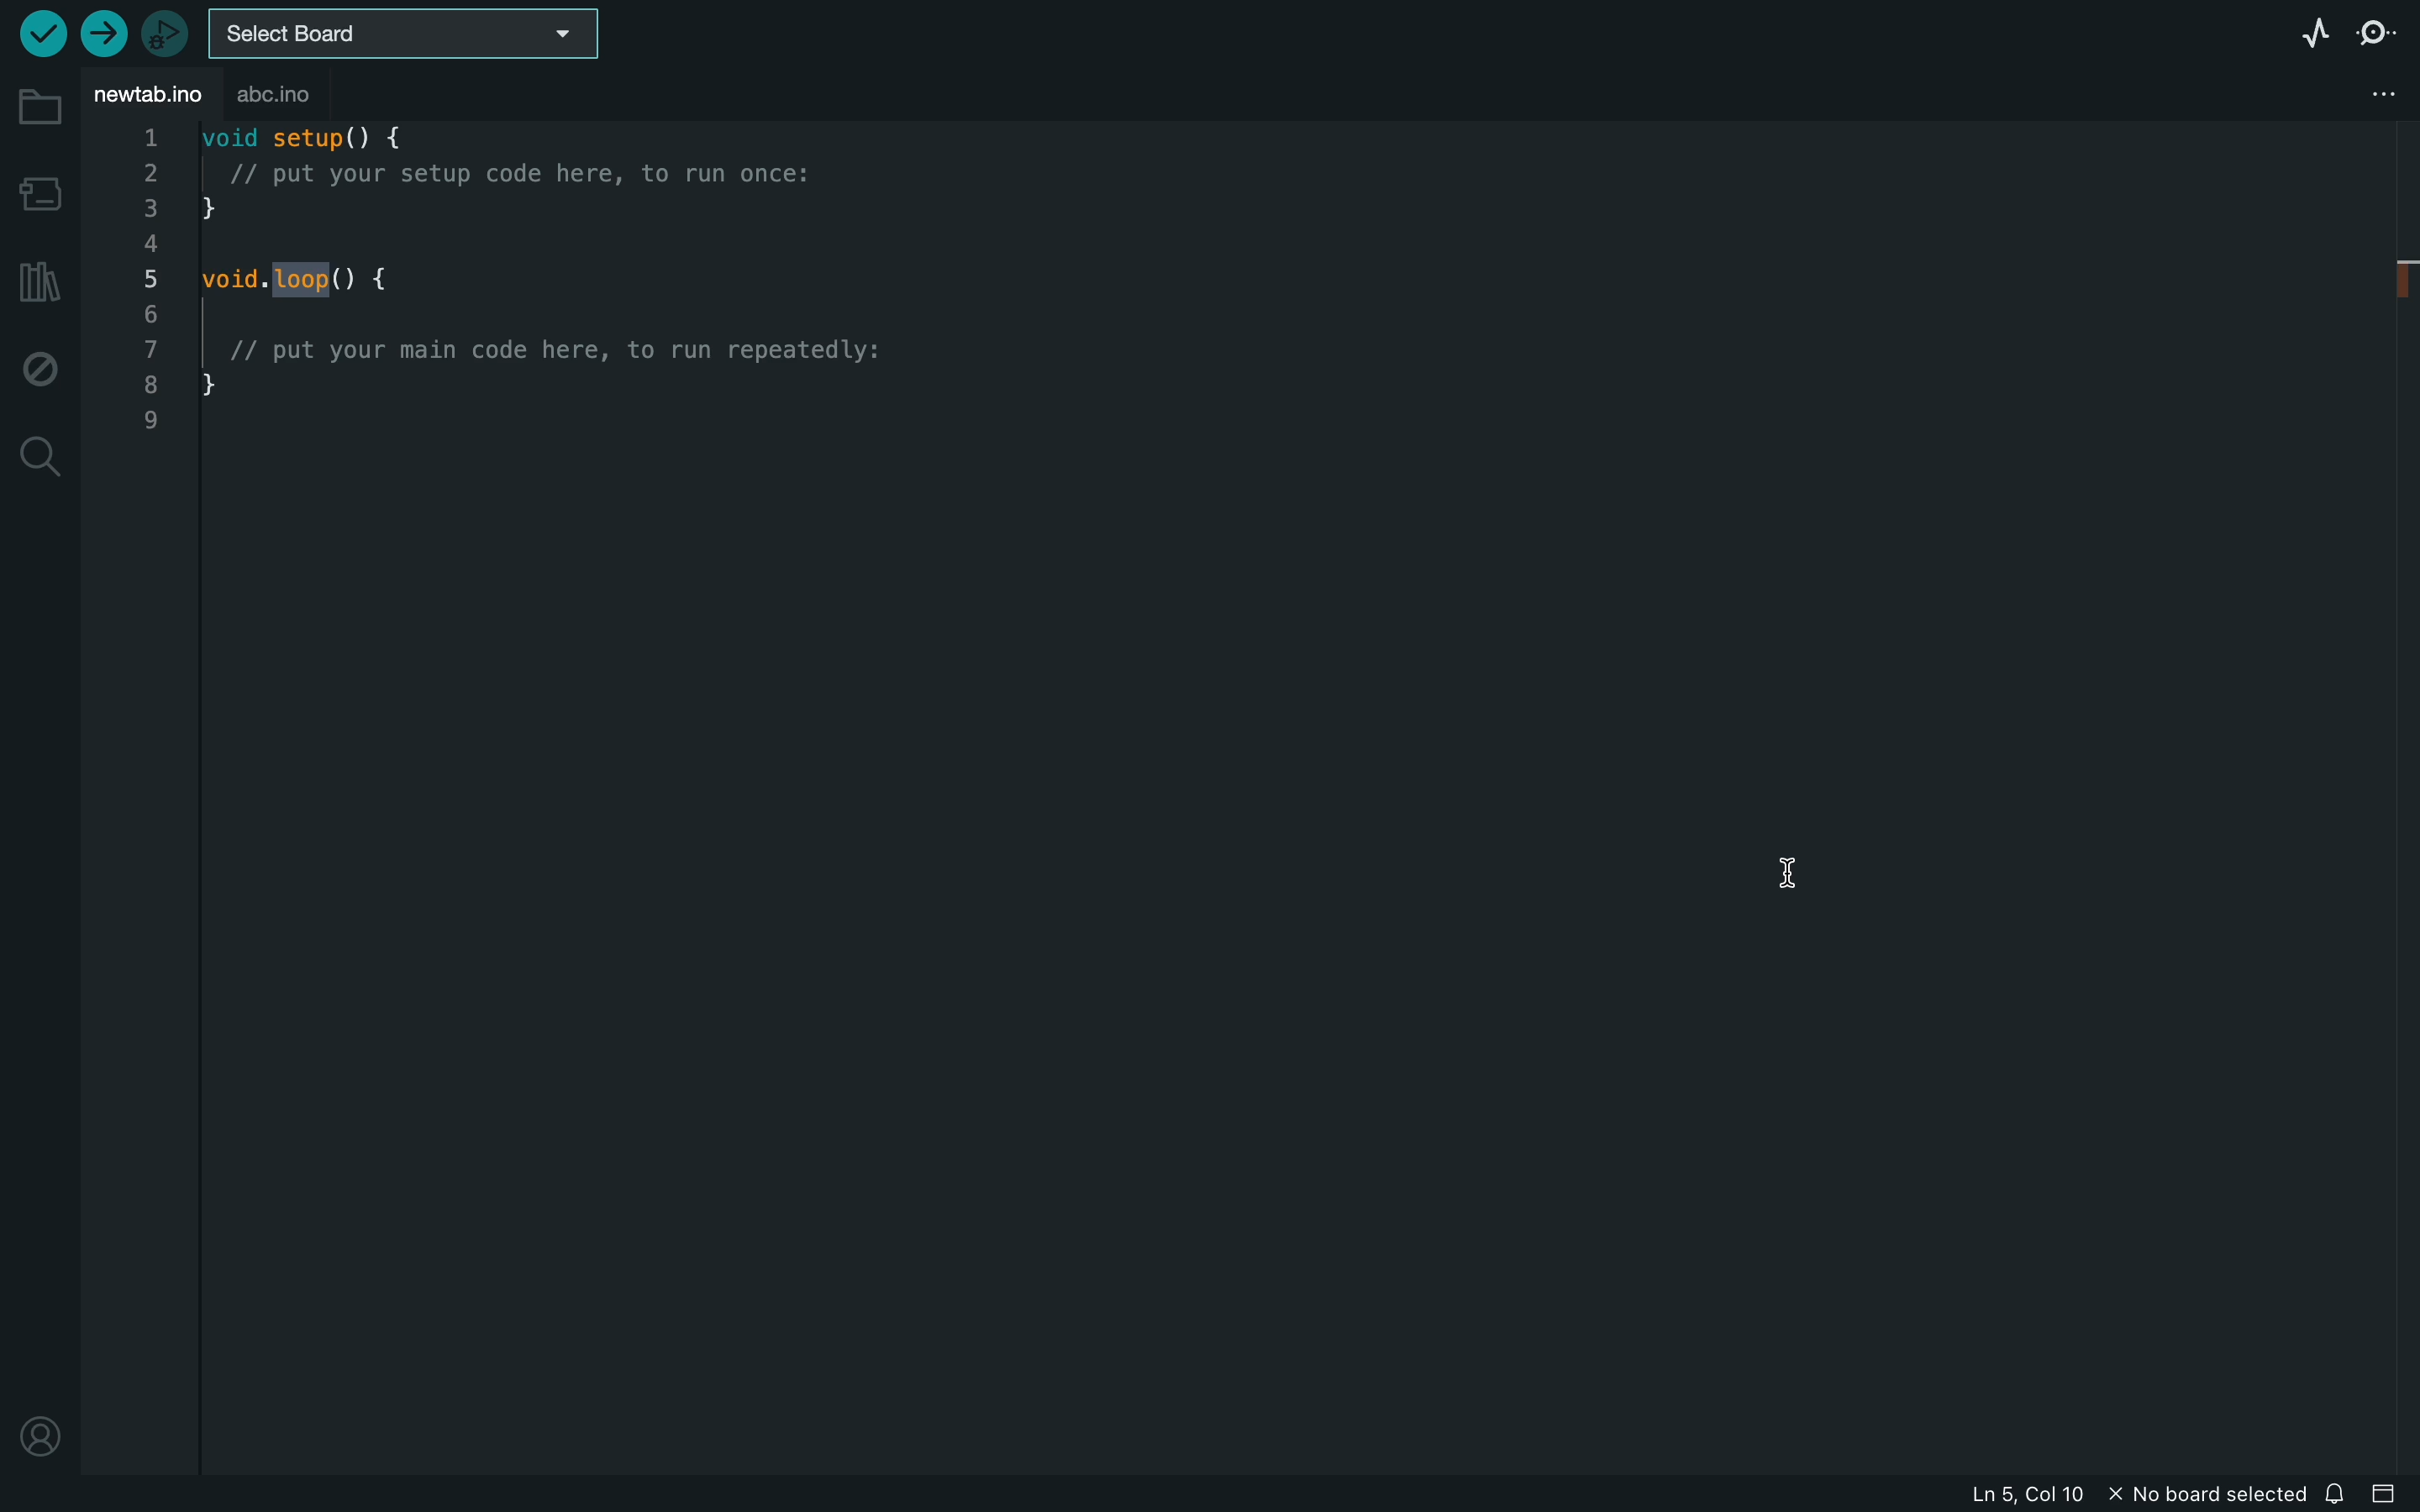  Describe the element at coordinates (2280, 31) in the screenshot. I see `serial plotter` at that location.